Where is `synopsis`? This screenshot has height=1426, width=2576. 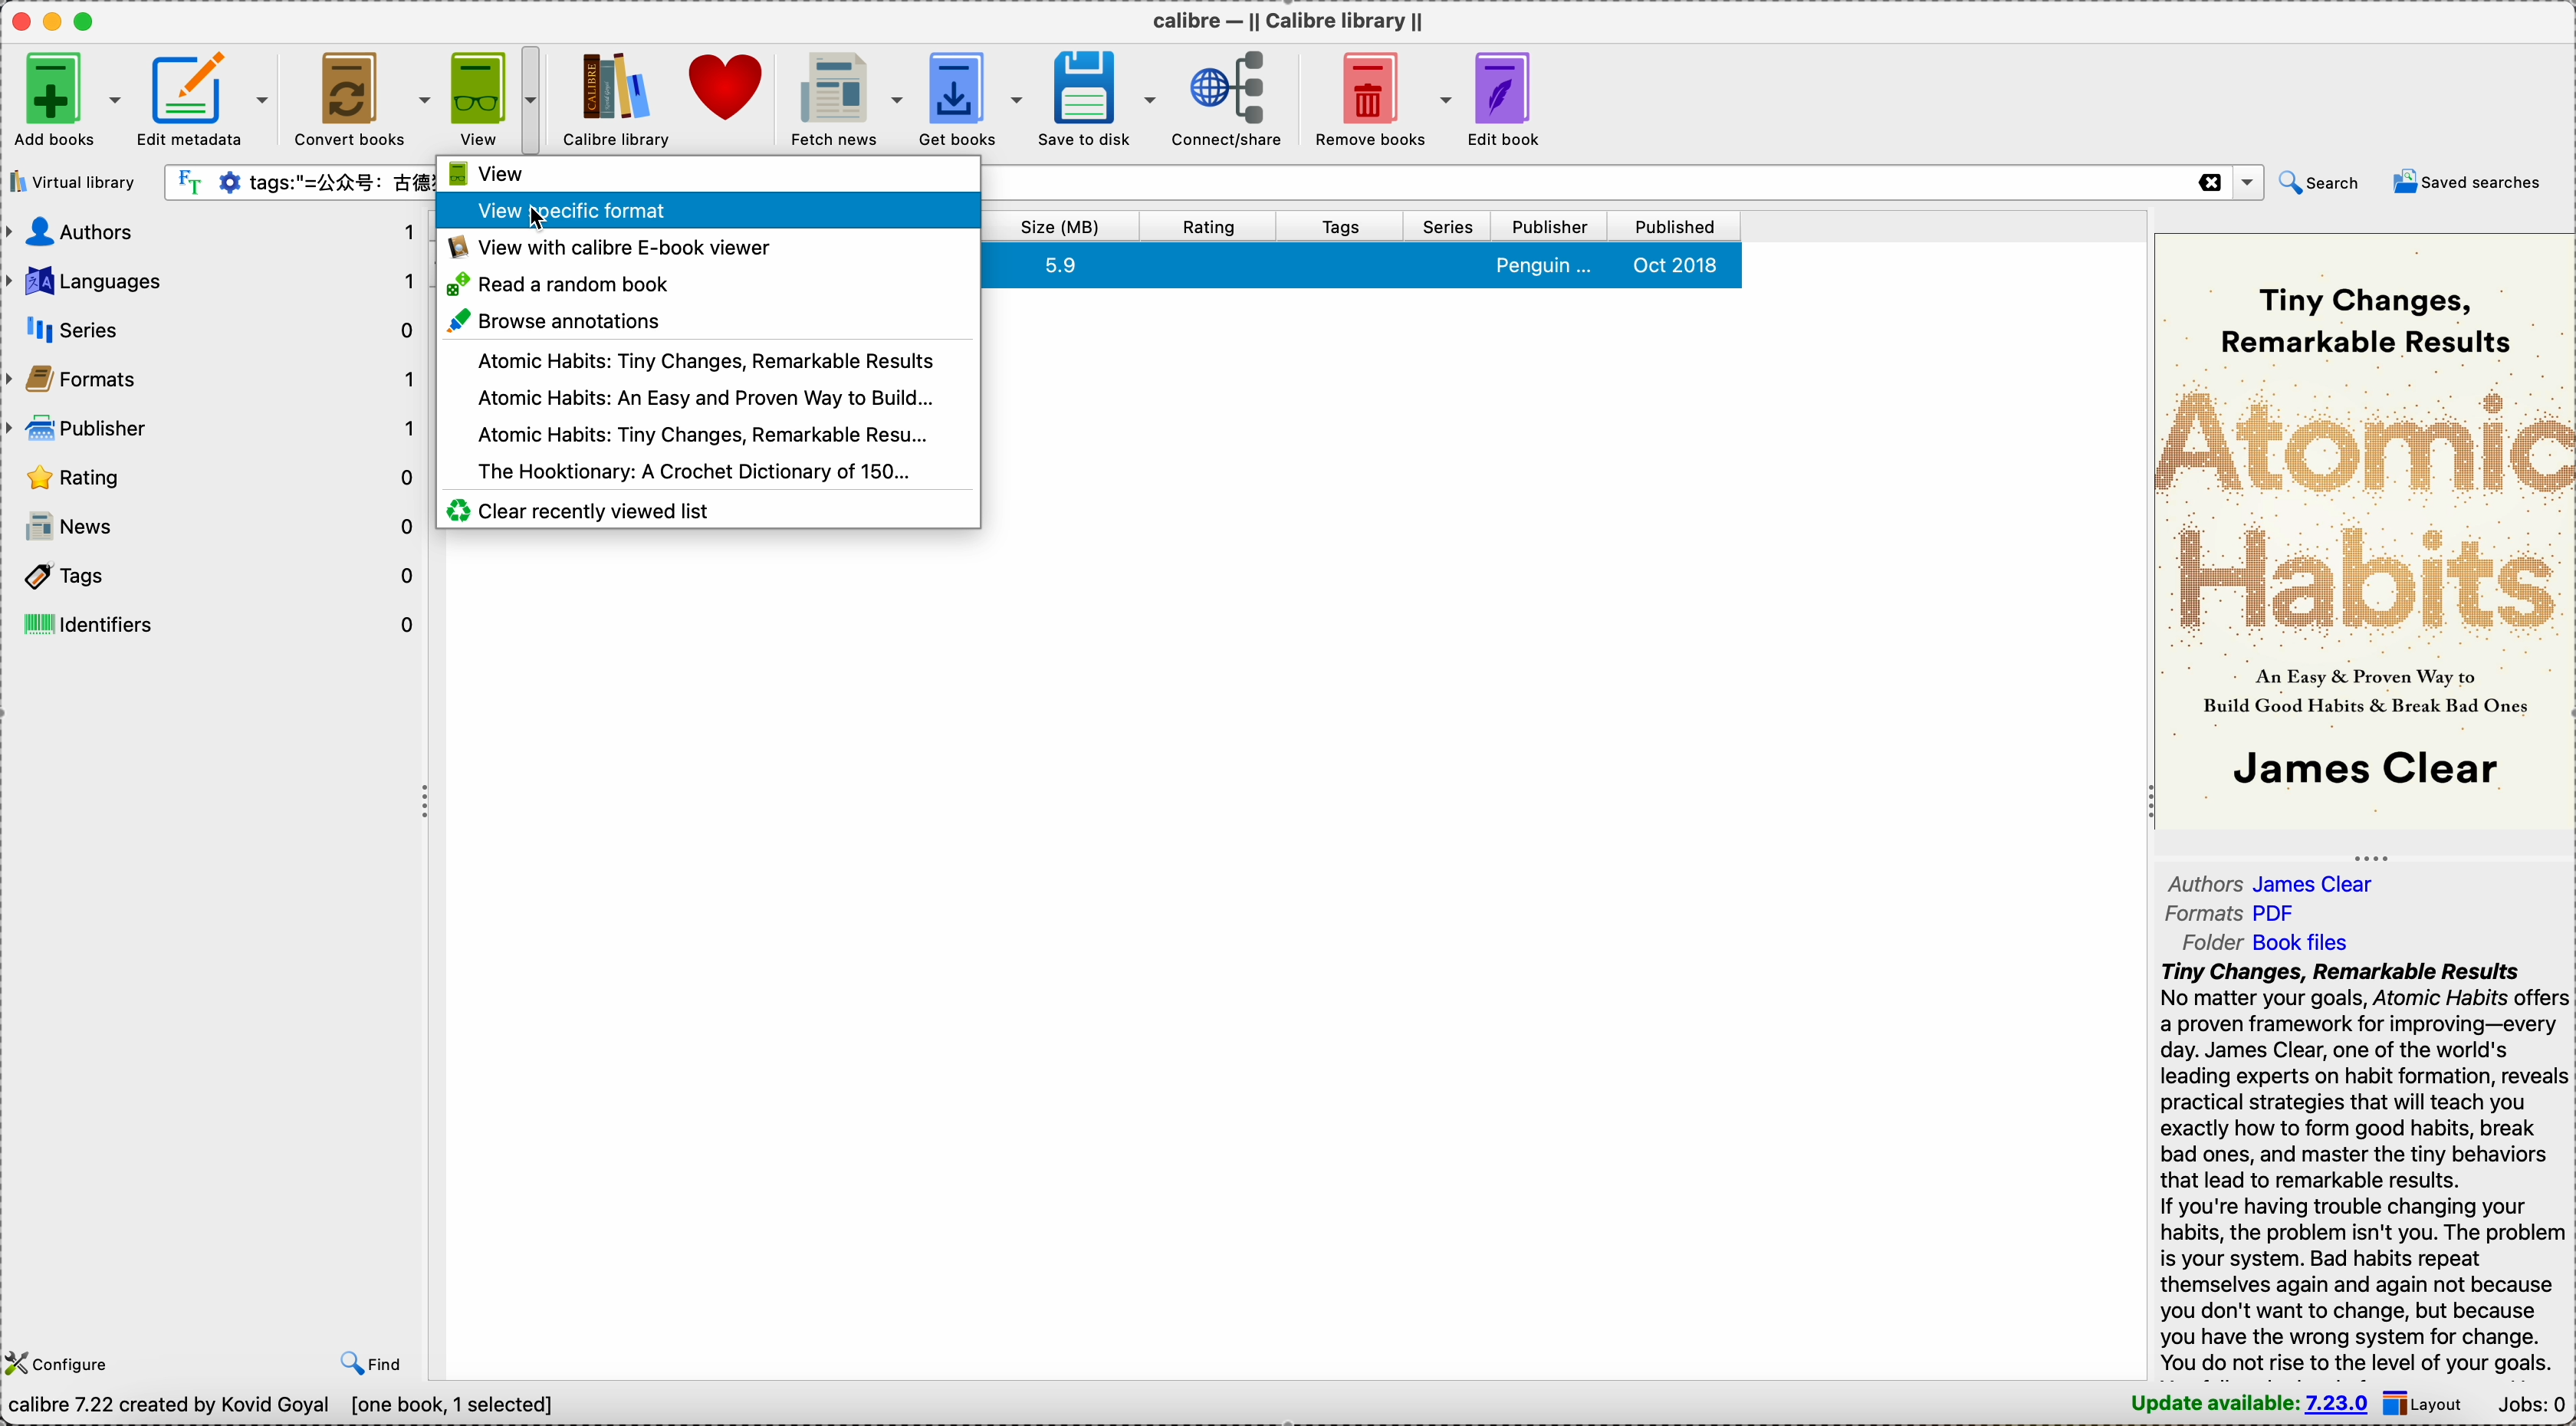 synopsis is located at coordinates (2364, 1168).